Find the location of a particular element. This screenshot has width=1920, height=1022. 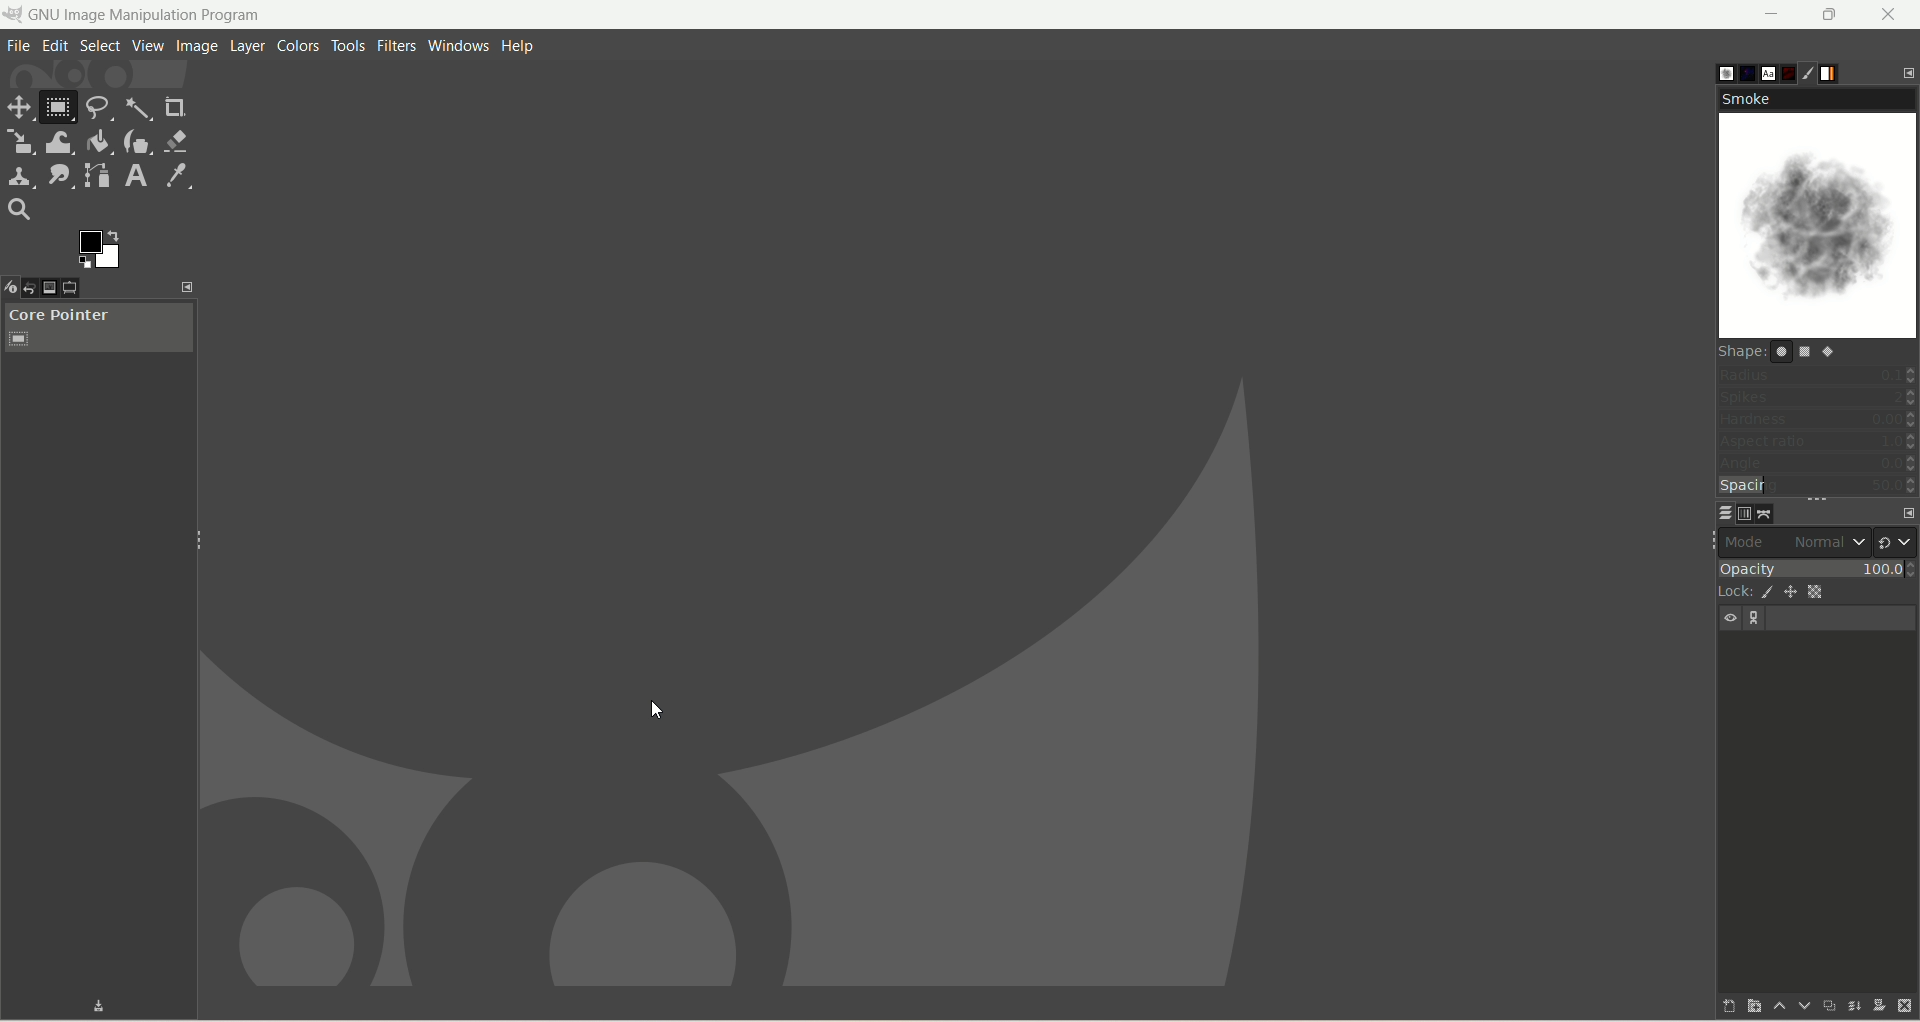

opacity is located at coordinates (1816, 566).